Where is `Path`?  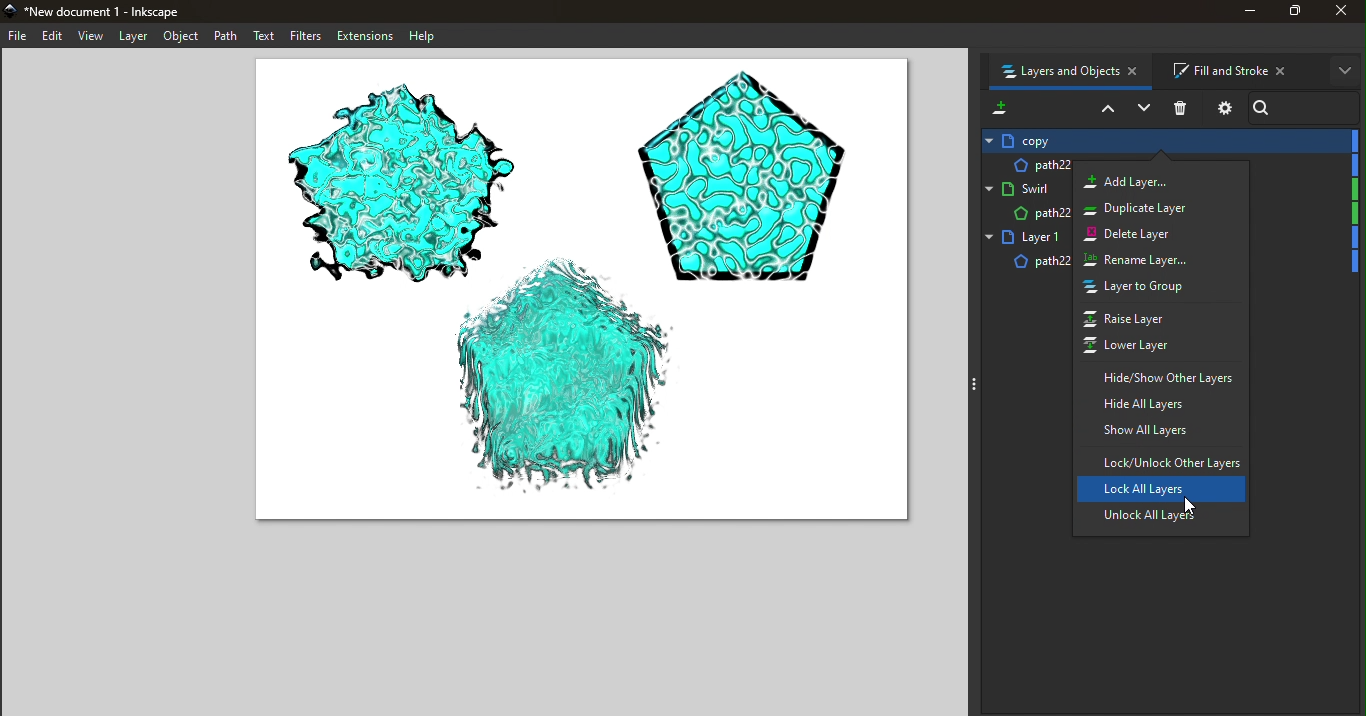 Path is located at coordinates (227, 37).